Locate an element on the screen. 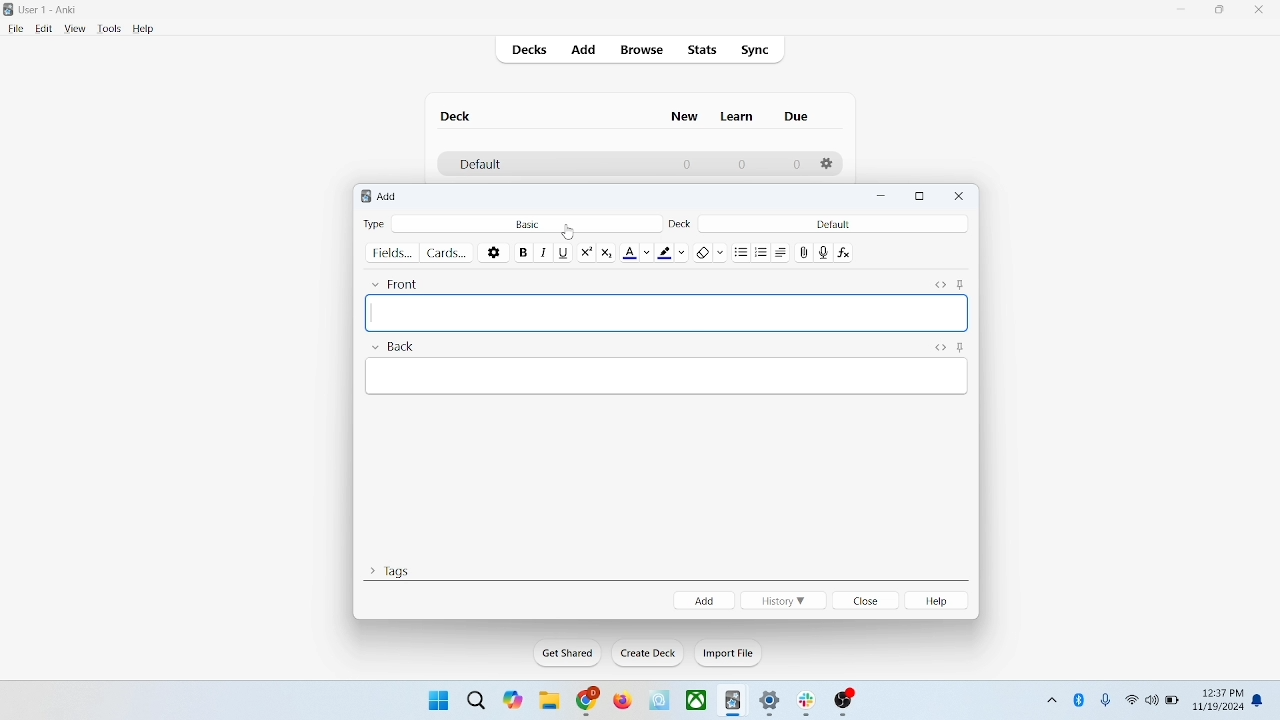 The height and width of the screenshot is (720, 1280). tags is located at coordinates (389, 569).